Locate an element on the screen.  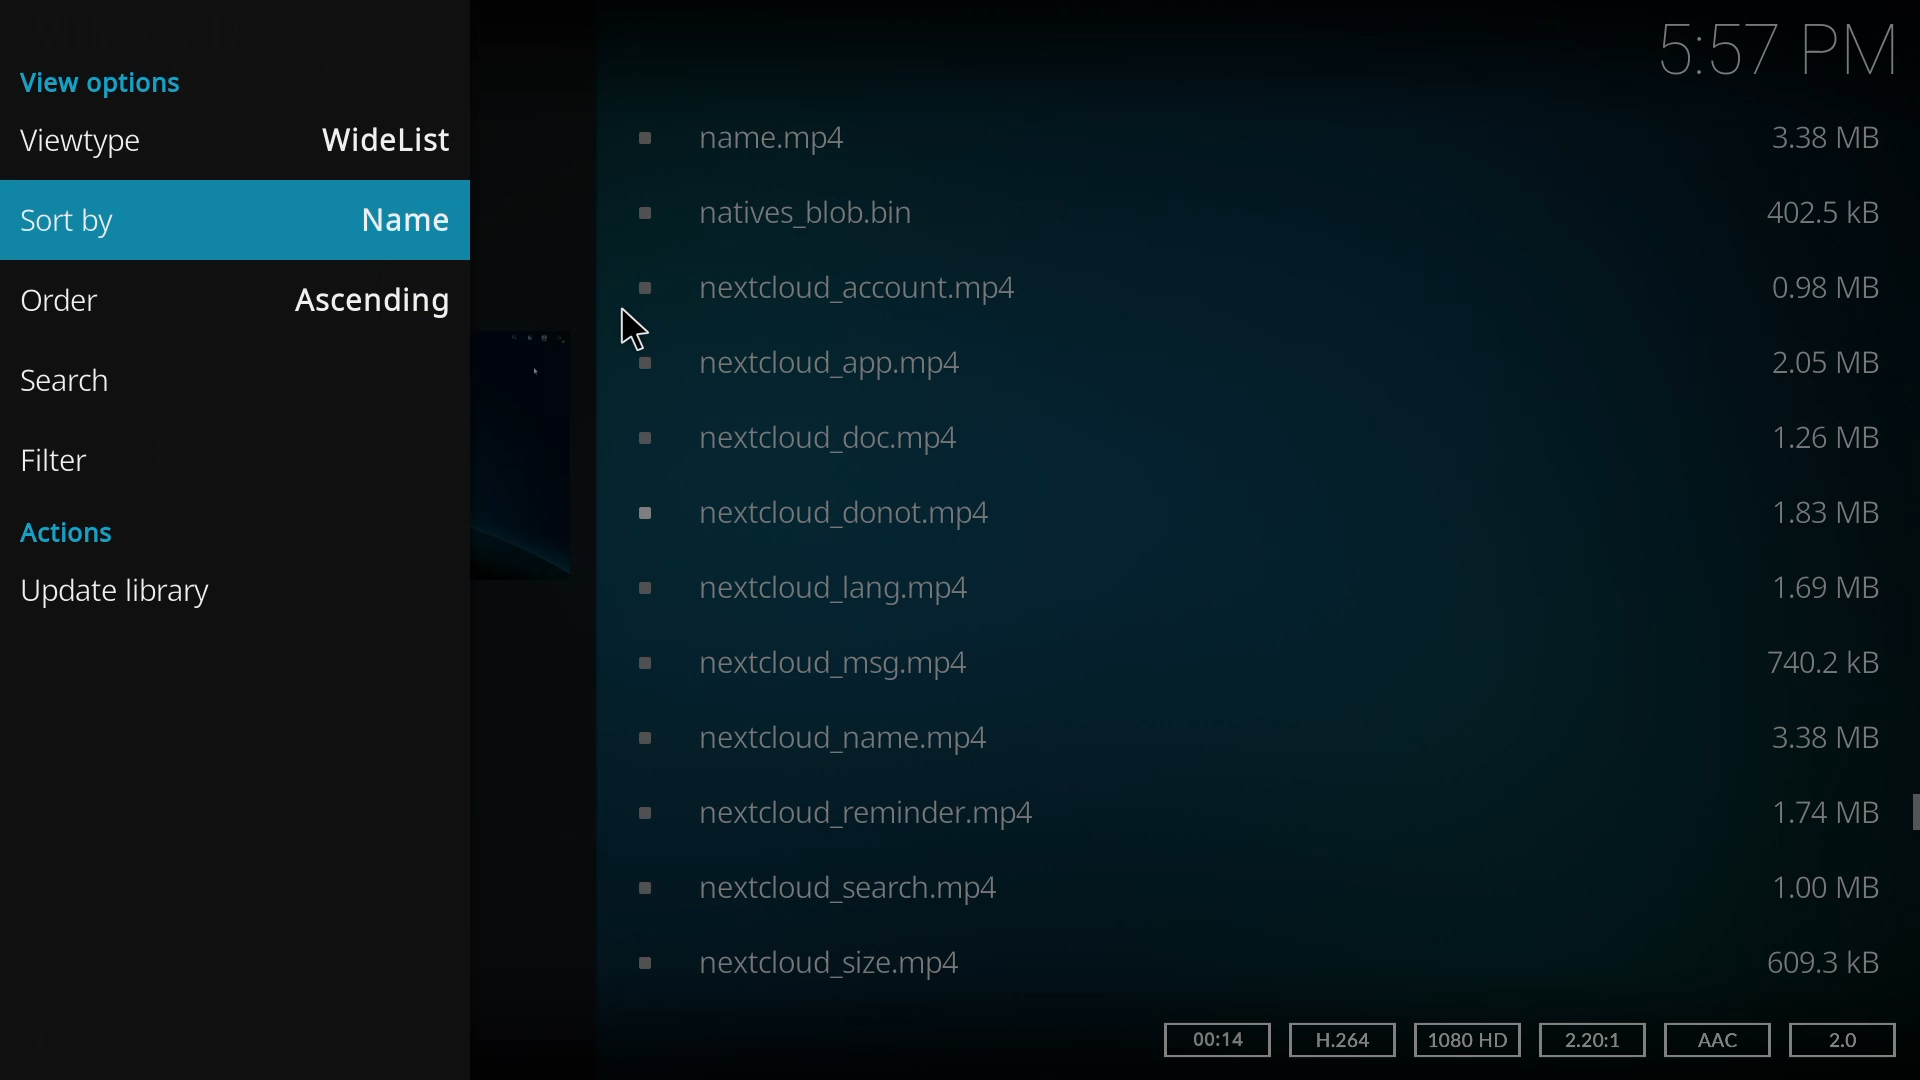
video is located at coordinates (808, 887).